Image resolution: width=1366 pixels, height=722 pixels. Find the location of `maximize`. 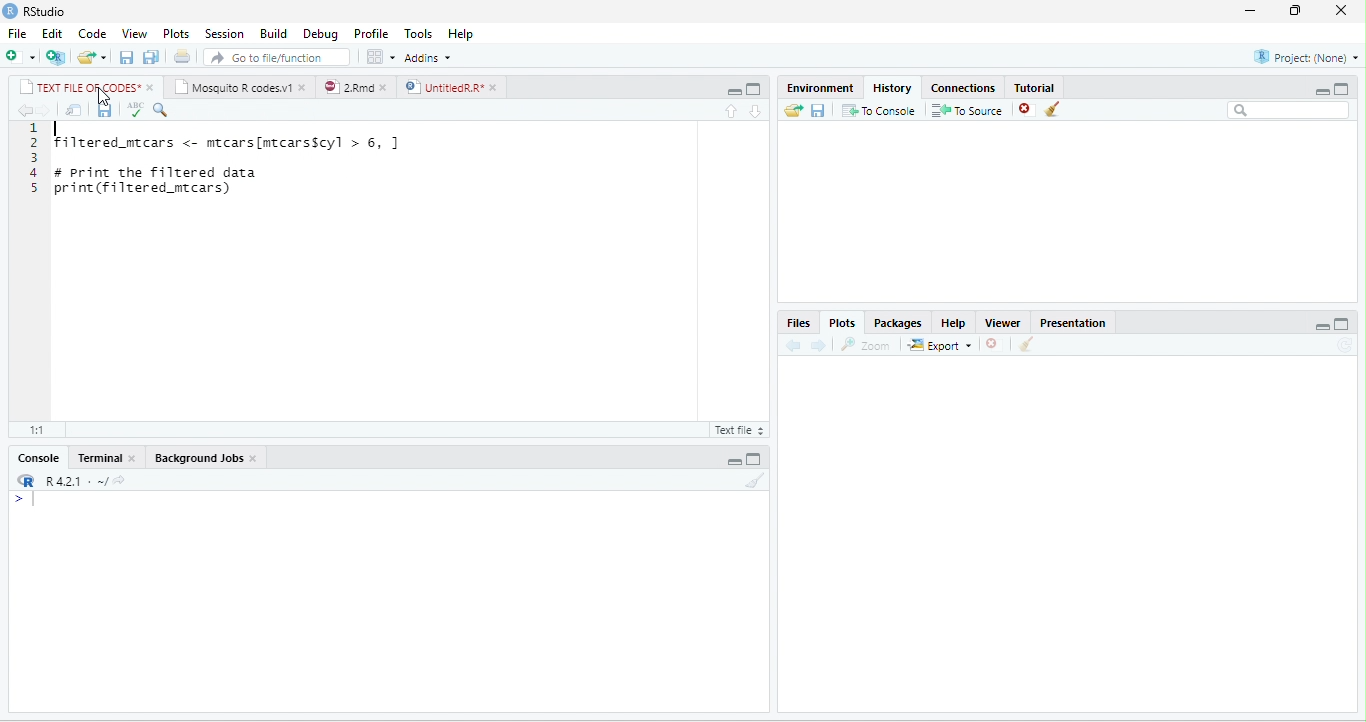

maximize is located at coordinates (1342, 324).